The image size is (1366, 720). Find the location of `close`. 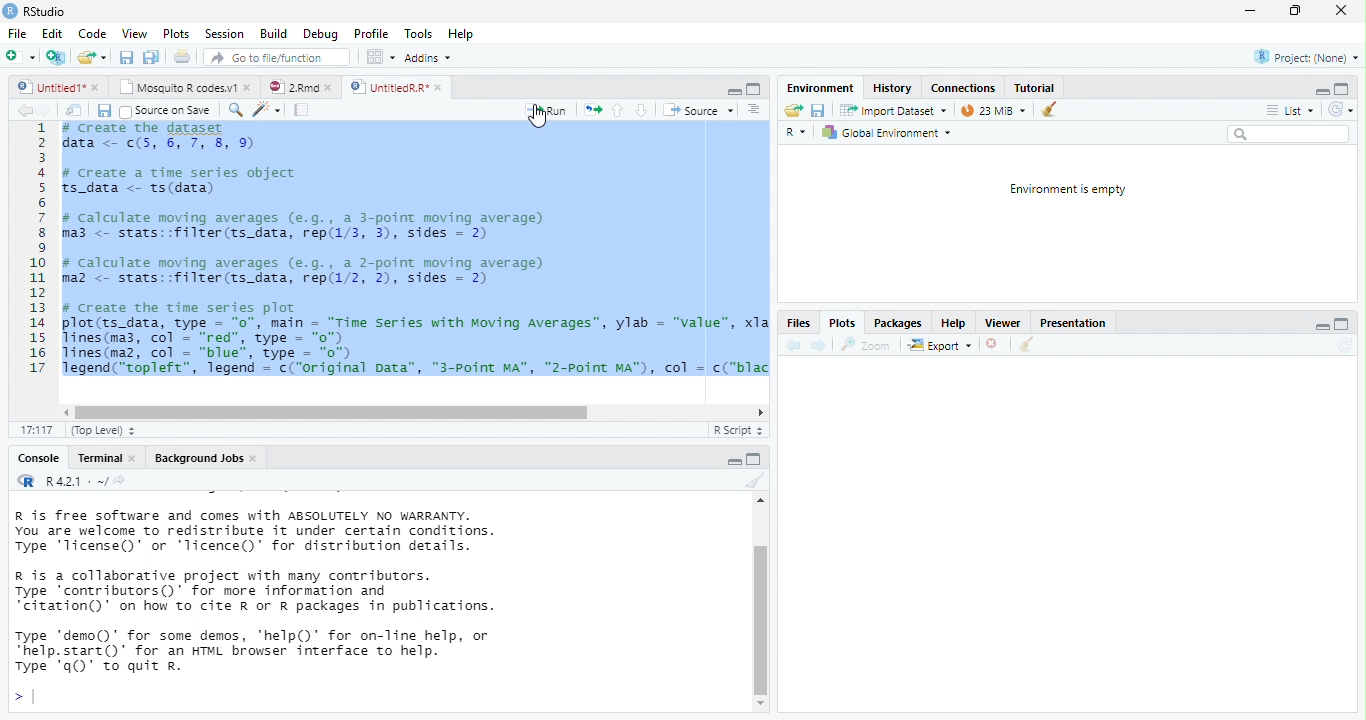

close is located at coordinates (332, 88).